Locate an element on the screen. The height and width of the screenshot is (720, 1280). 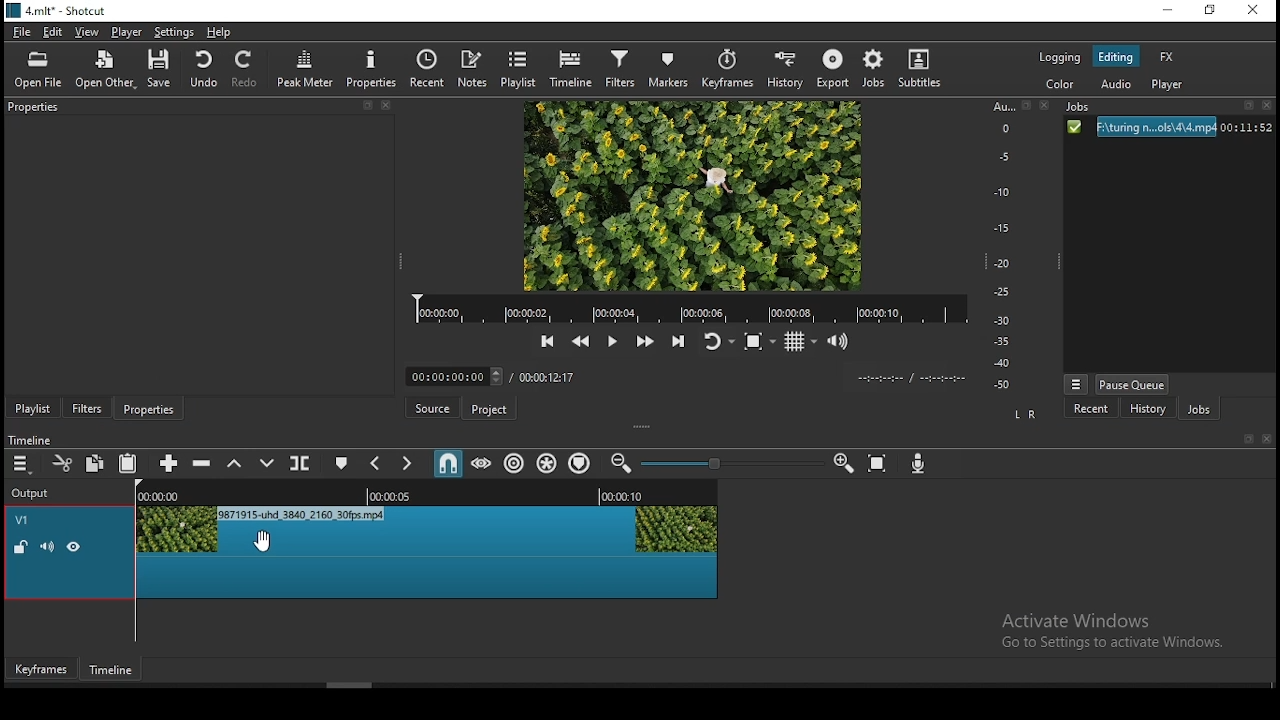
close window is located at coordinates (1253, 11).